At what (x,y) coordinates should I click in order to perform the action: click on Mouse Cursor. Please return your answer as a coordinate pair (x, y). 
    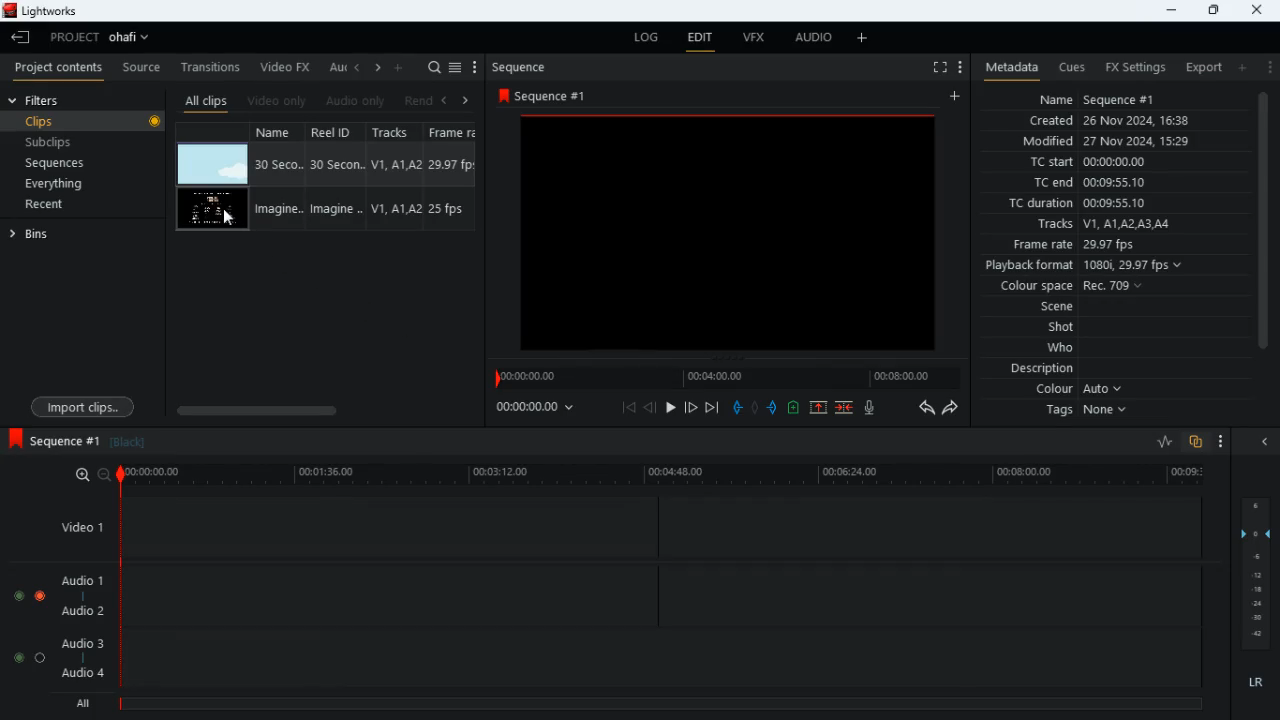
    Looking at the image, I should click on (230, 218).